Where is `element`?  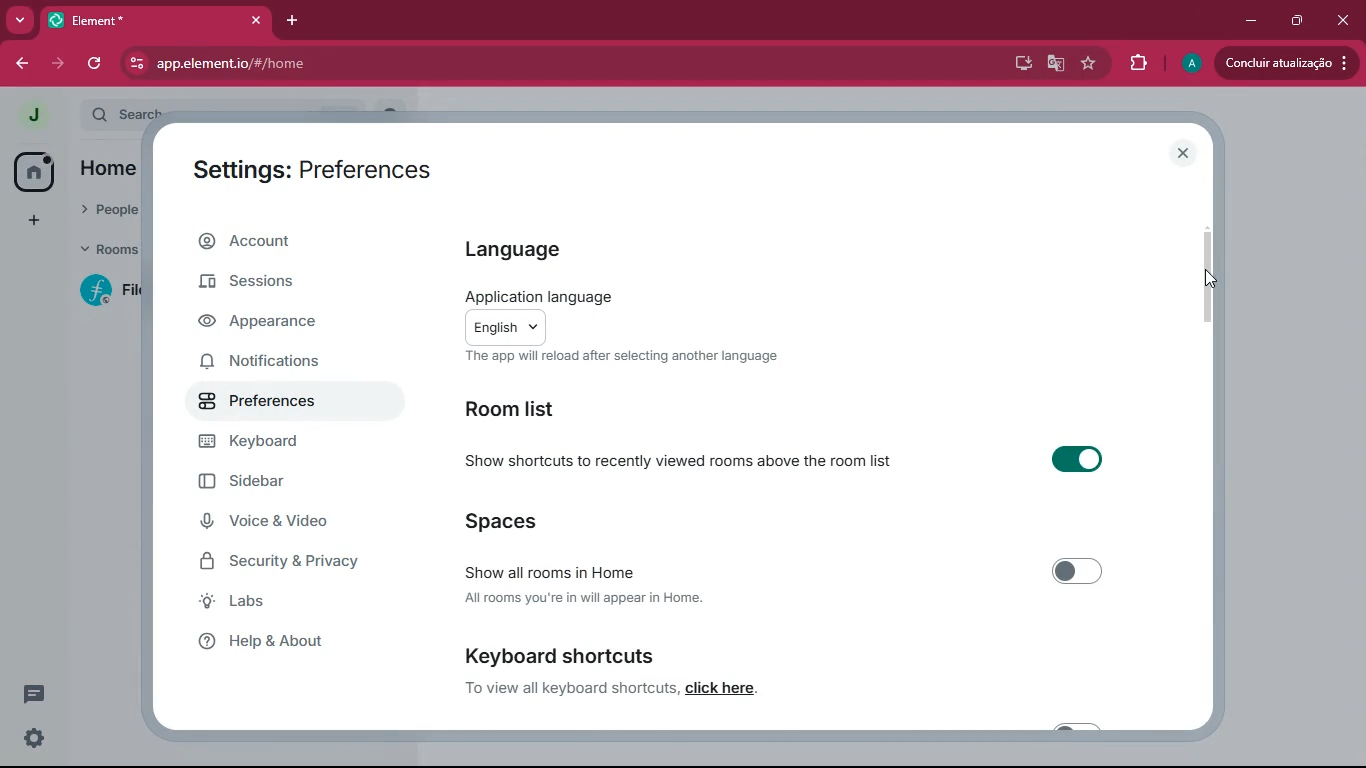
element is located at coordinates (155, 20).